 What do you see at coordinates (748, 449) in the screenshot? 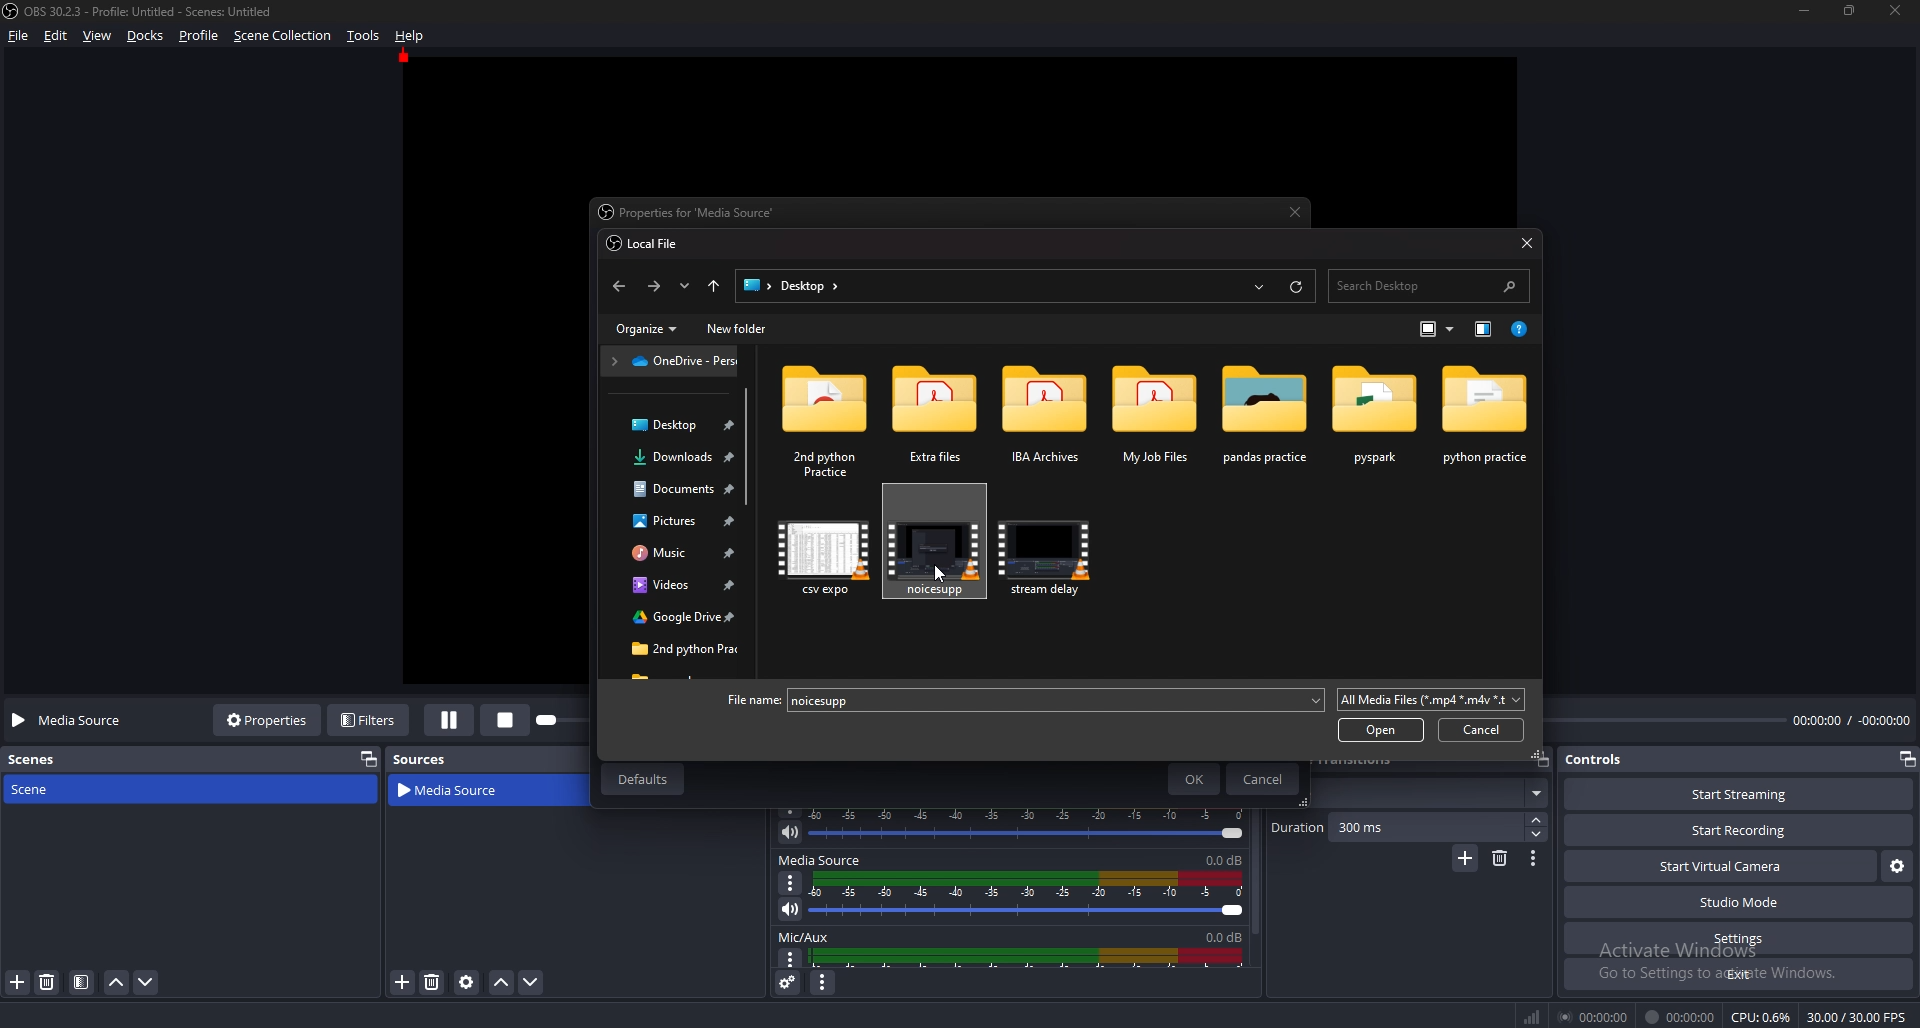
I see `Scroll bar` at bounding box center [748, 449].